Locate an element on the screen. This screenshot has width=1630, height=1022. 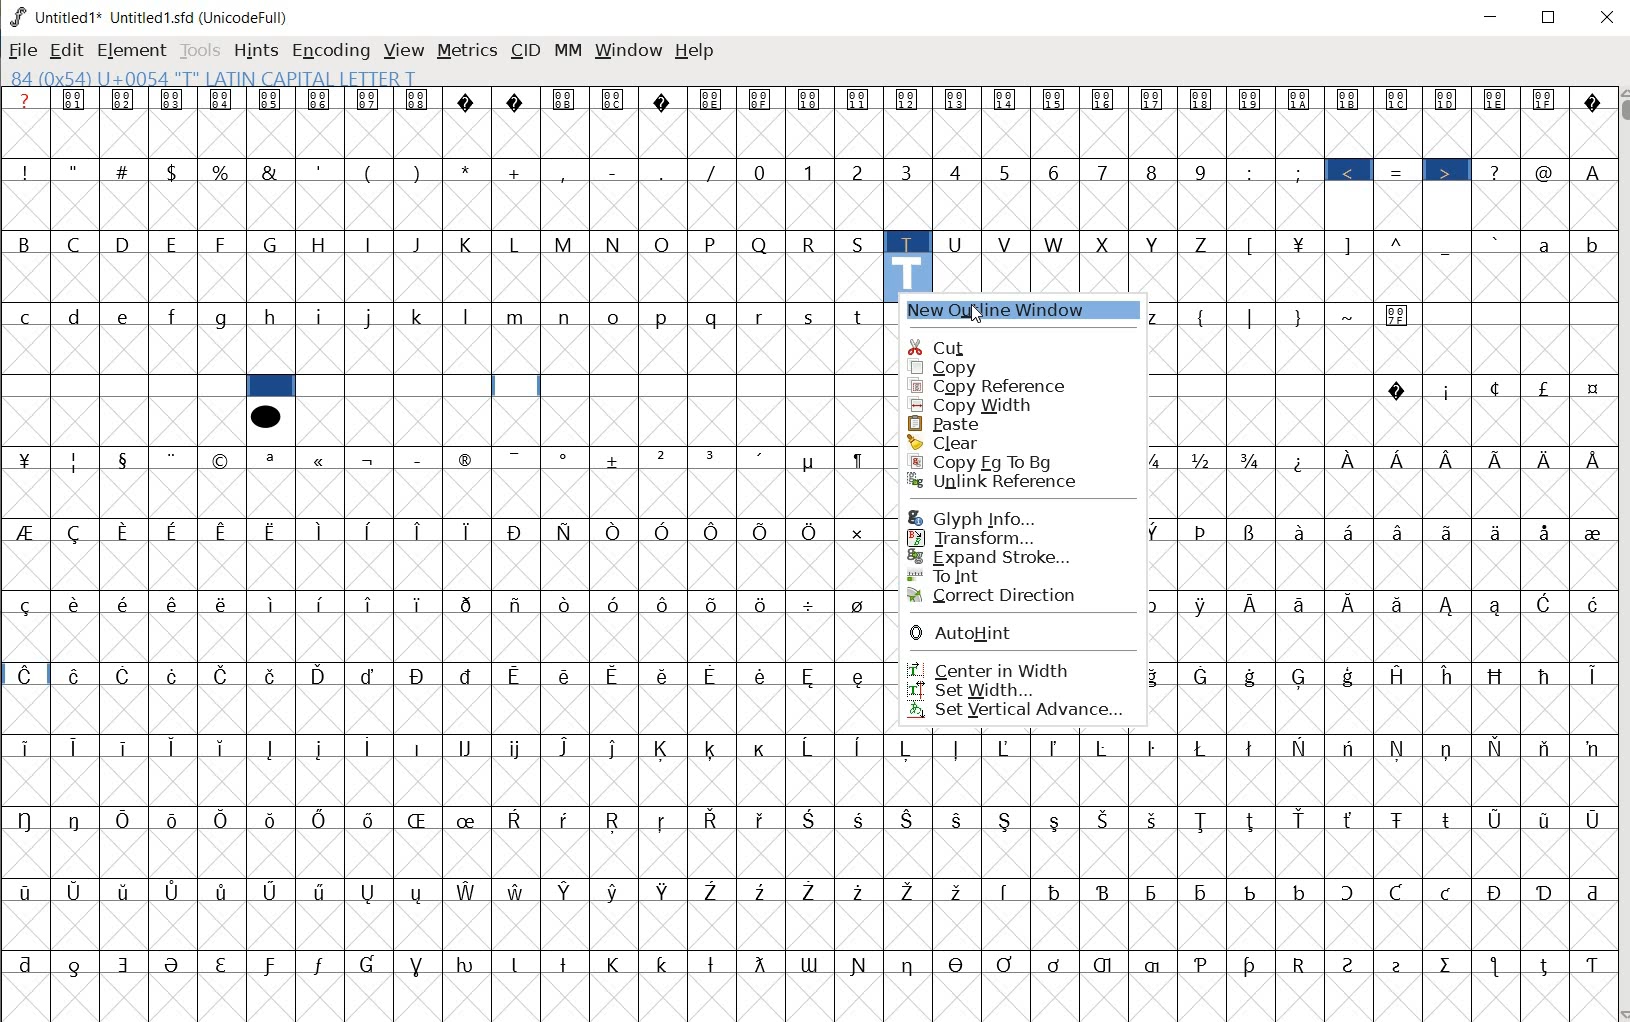
glyph info is located at coordinates (212, 77).